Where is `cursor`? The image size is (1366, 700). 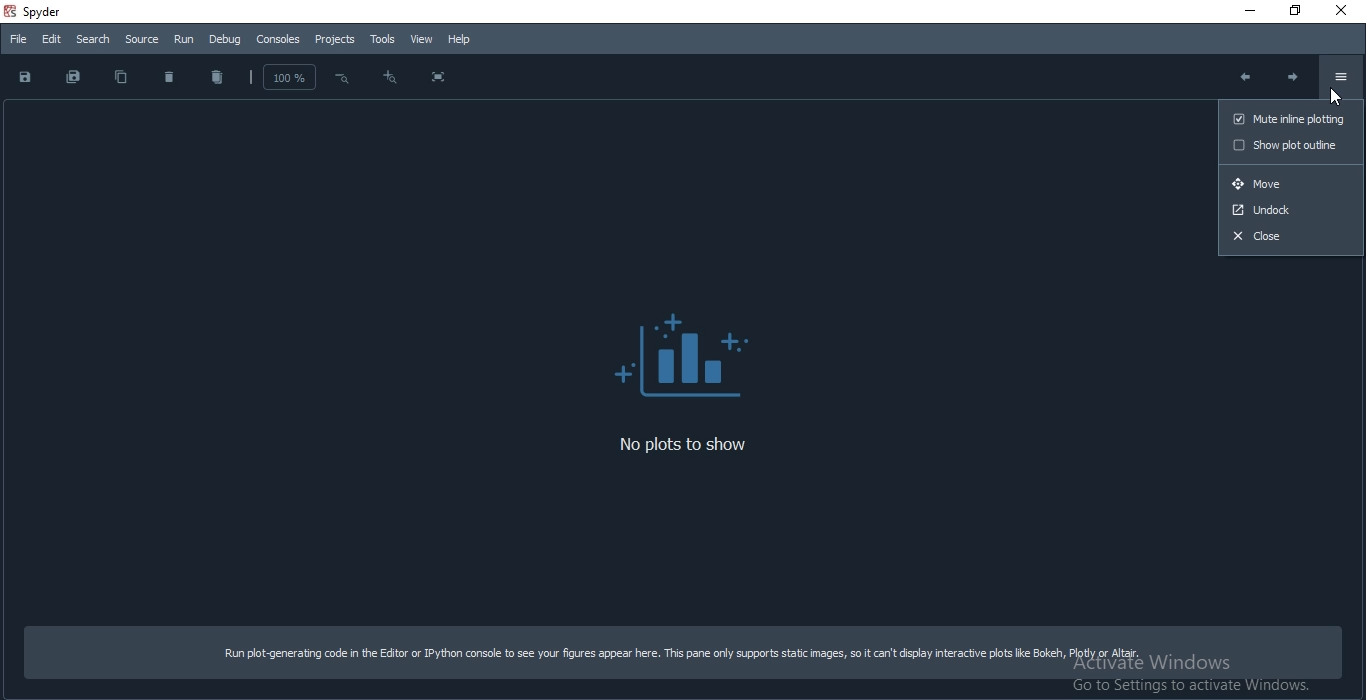
cursor is located at coordinates (1341, 97).